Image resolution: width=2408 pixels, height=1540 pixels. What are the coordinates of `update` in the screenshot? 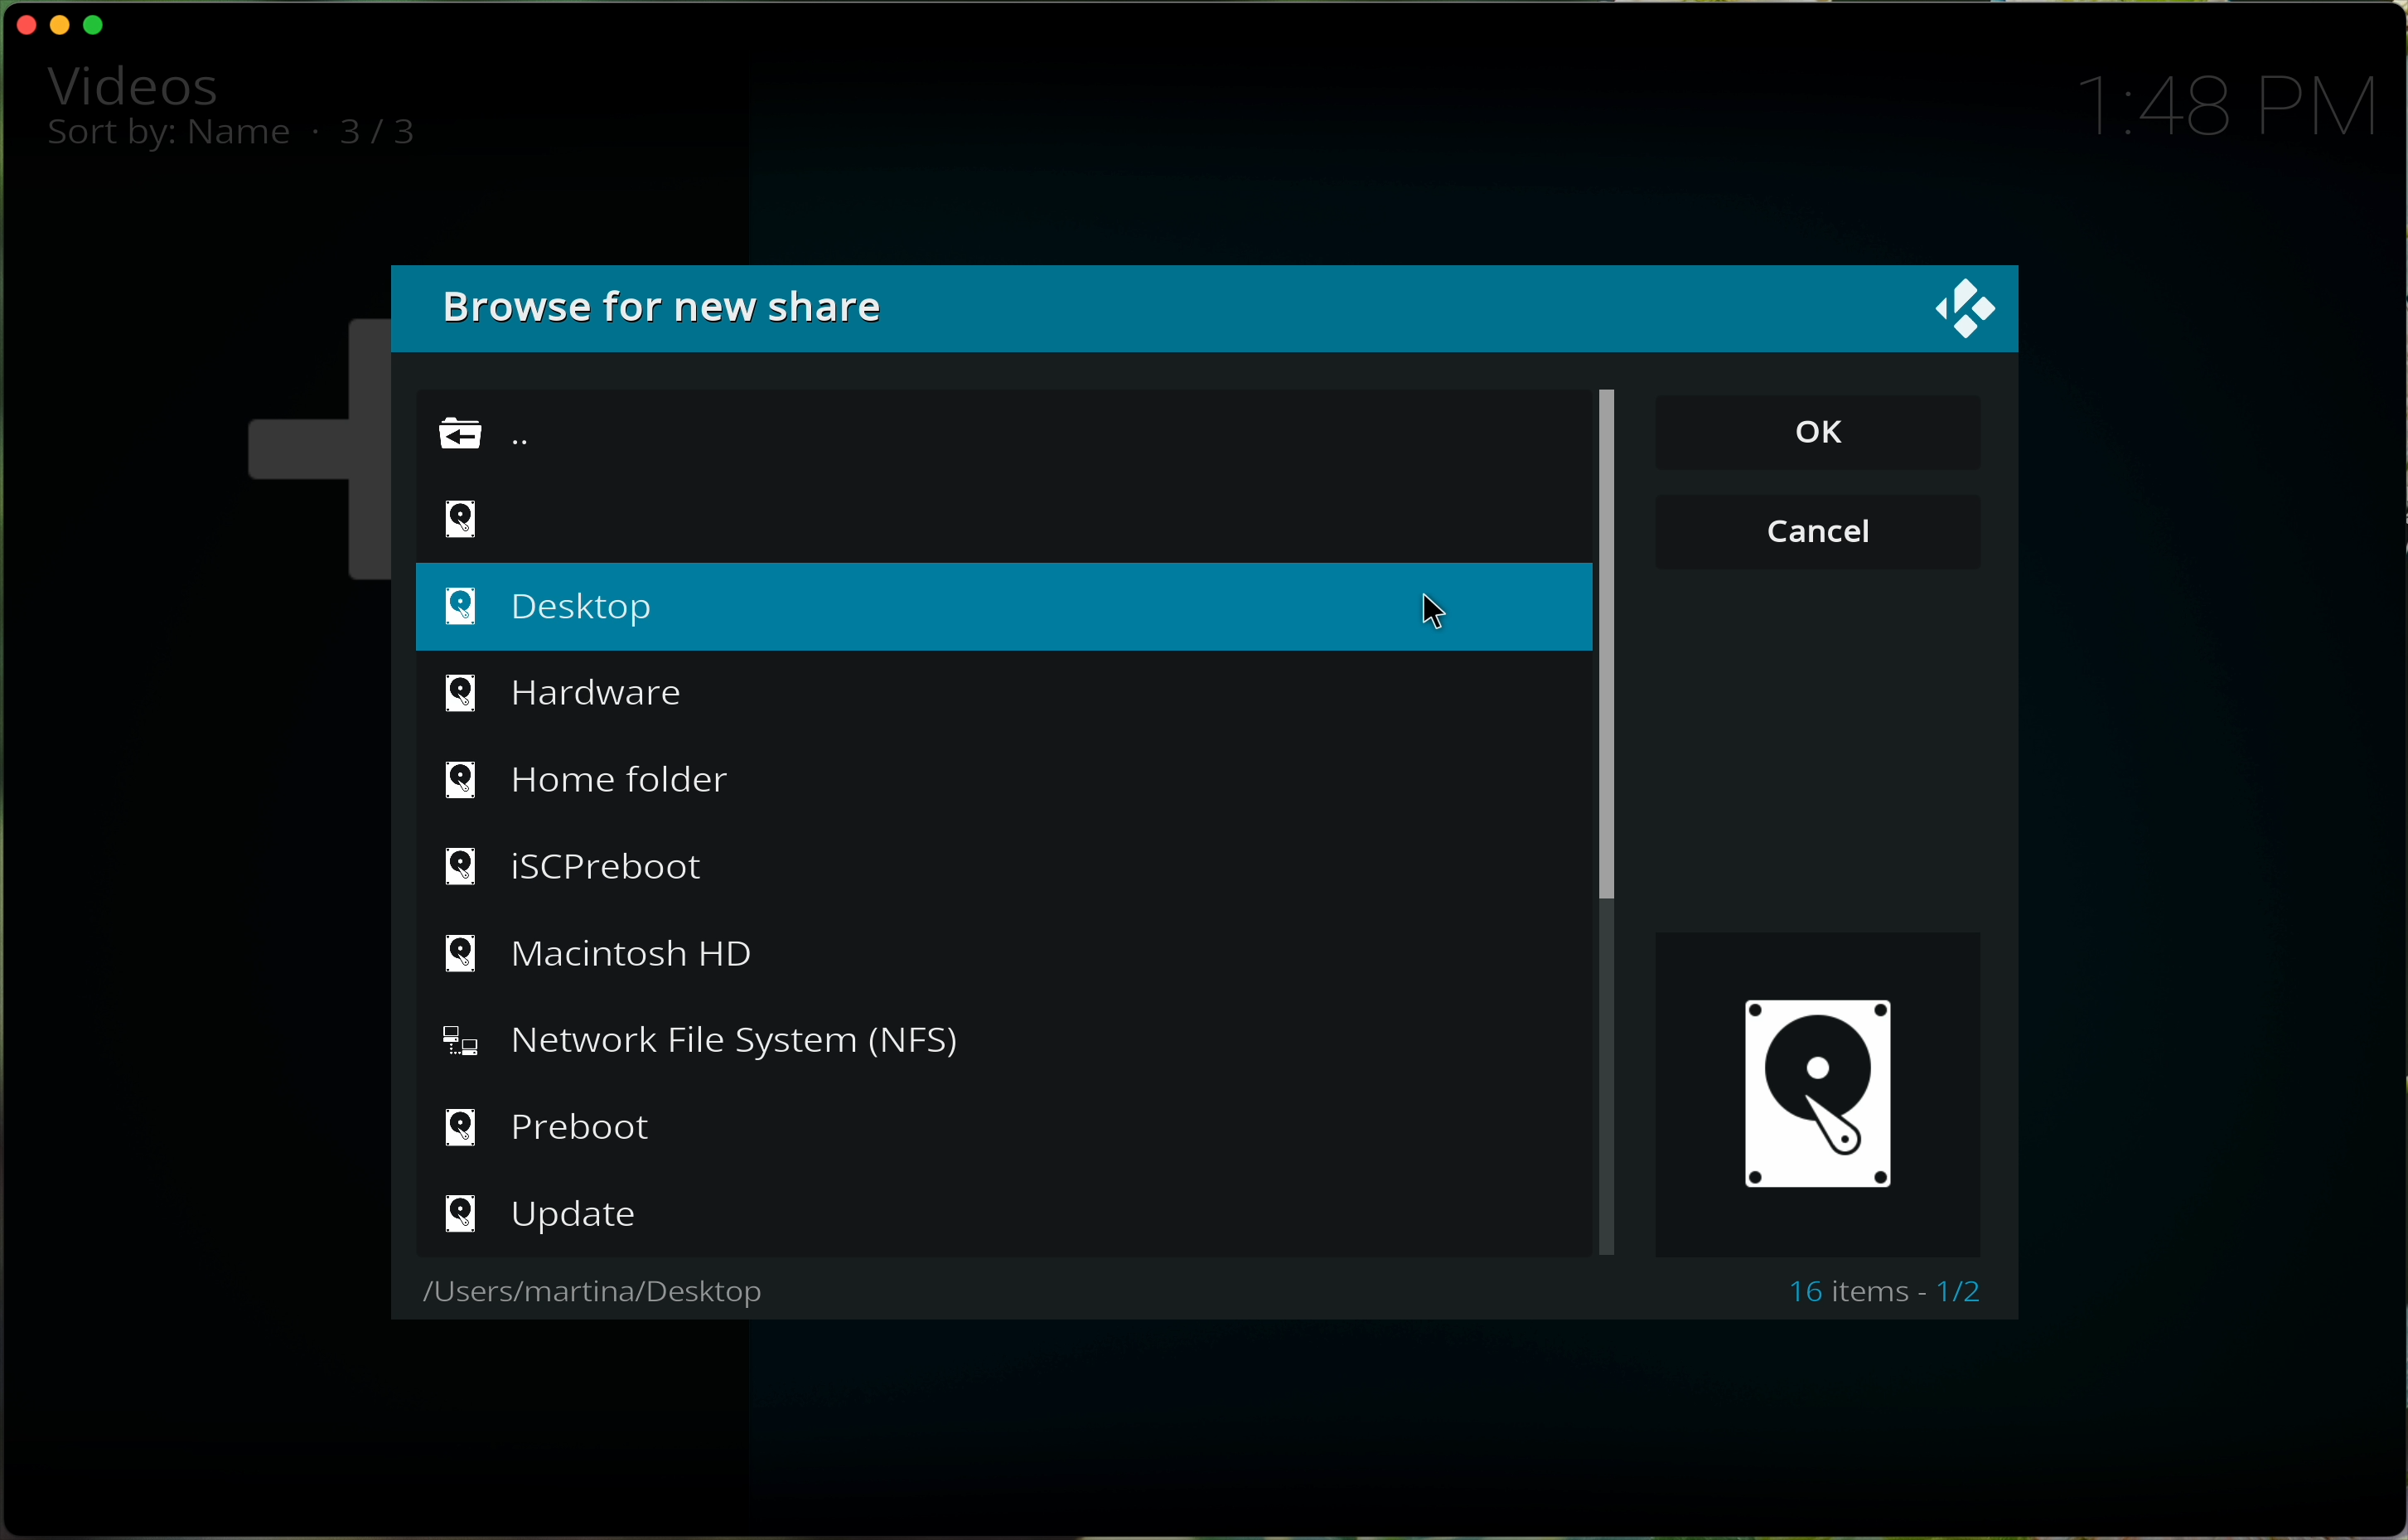 It's located at (540, 1211).